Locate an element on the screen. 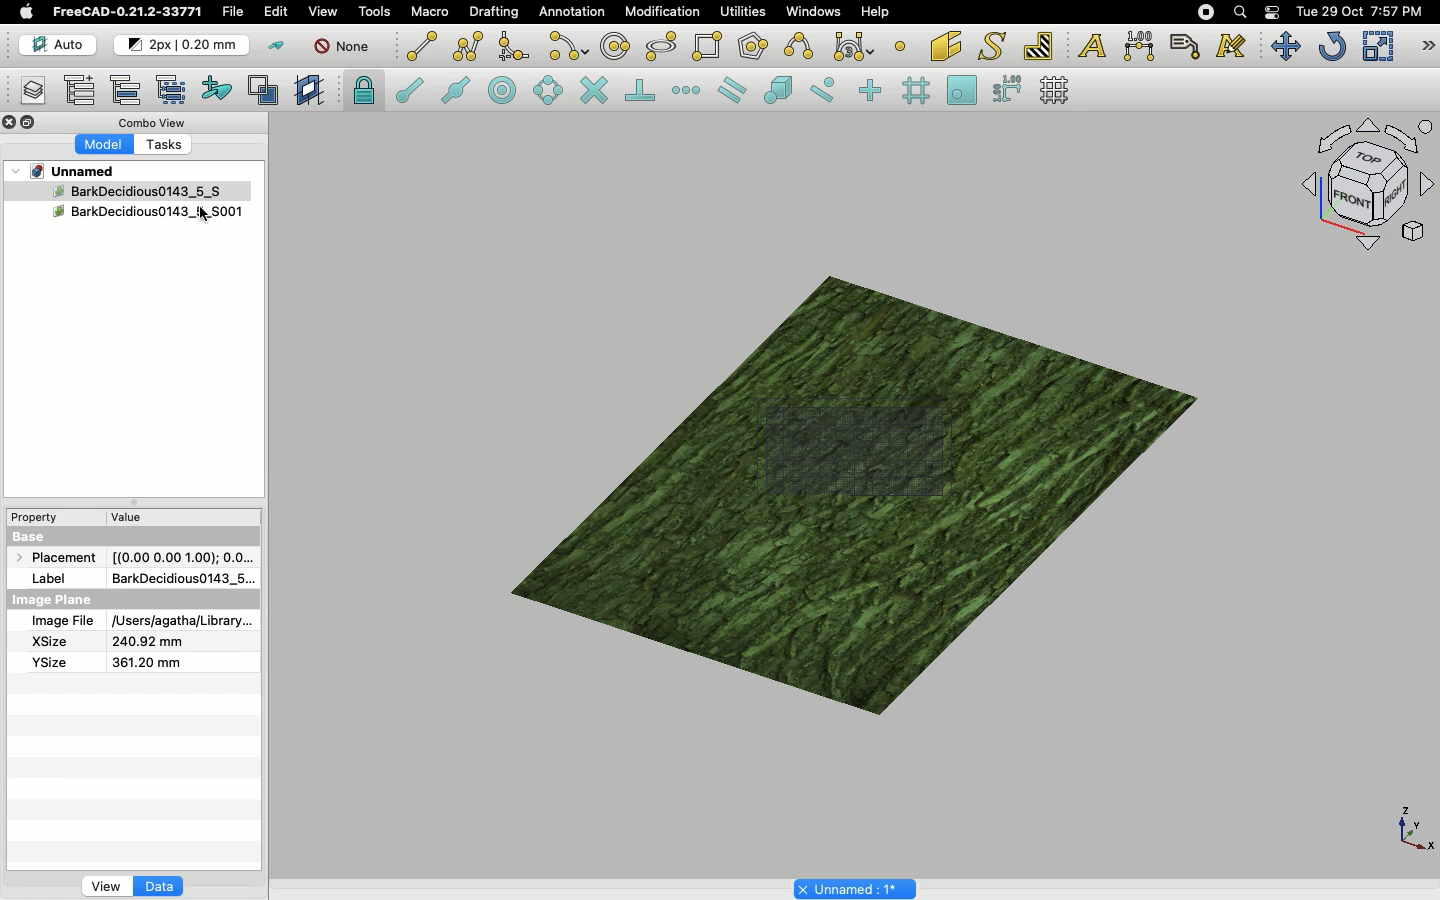 Image resolution: width=1440 pixels, height=900 pixels. Image File is located at coordinates (62, 622).